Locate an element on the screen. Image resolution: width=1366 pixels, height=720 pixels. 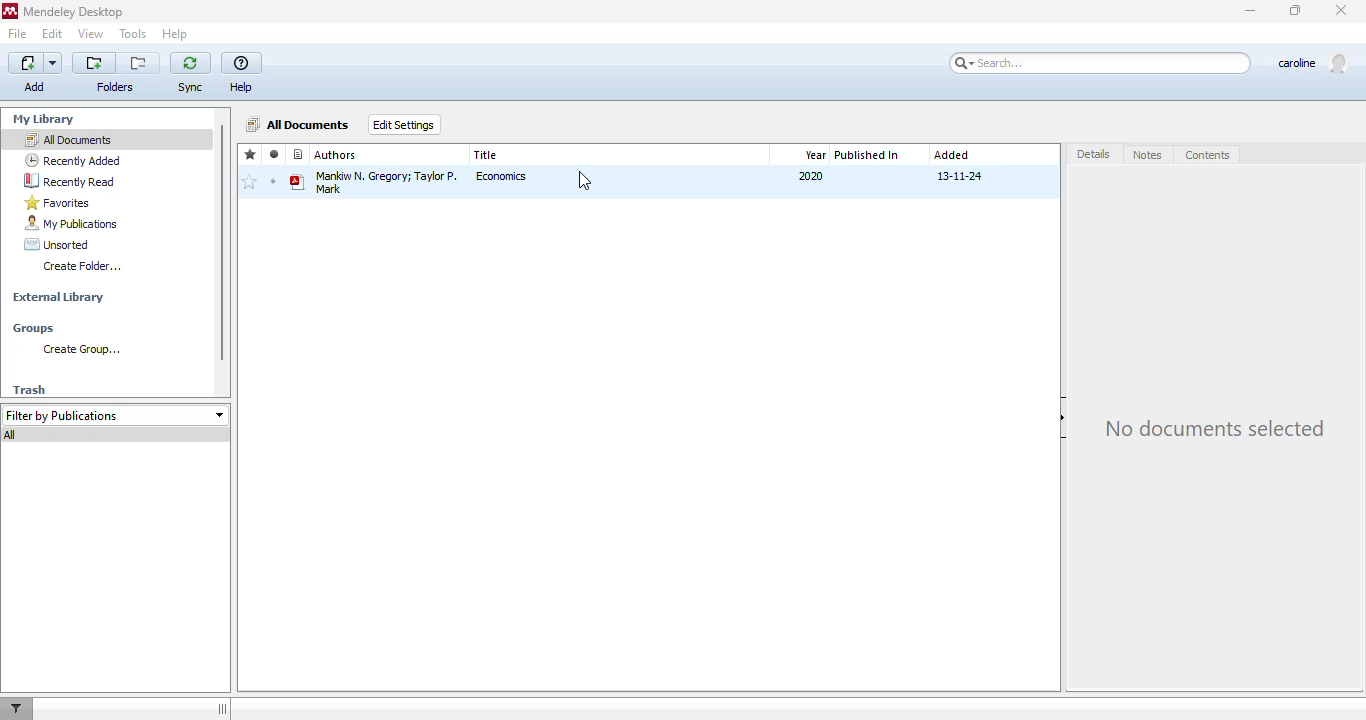
authors is located at coordinates (336, 155).